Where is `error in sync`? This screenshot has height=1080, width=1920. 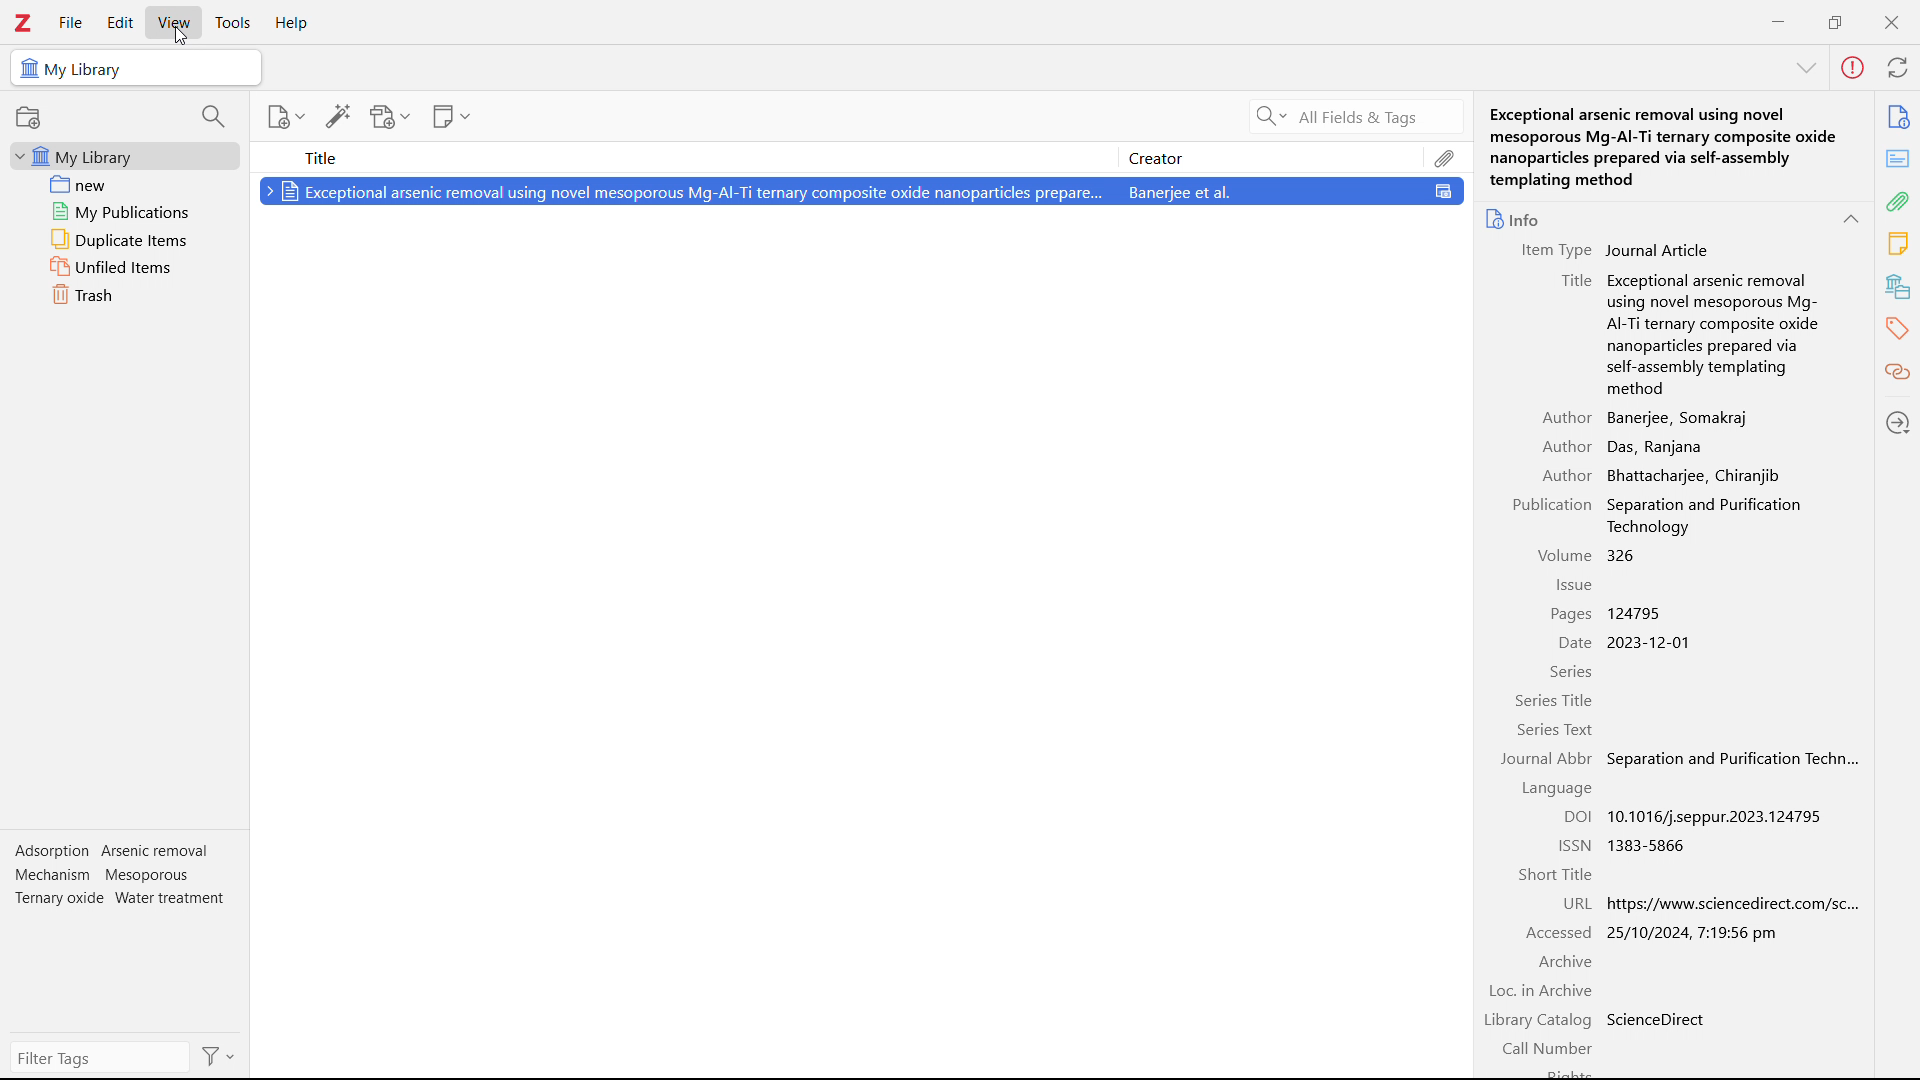
error in sync is located at coordinates (1853, 68).